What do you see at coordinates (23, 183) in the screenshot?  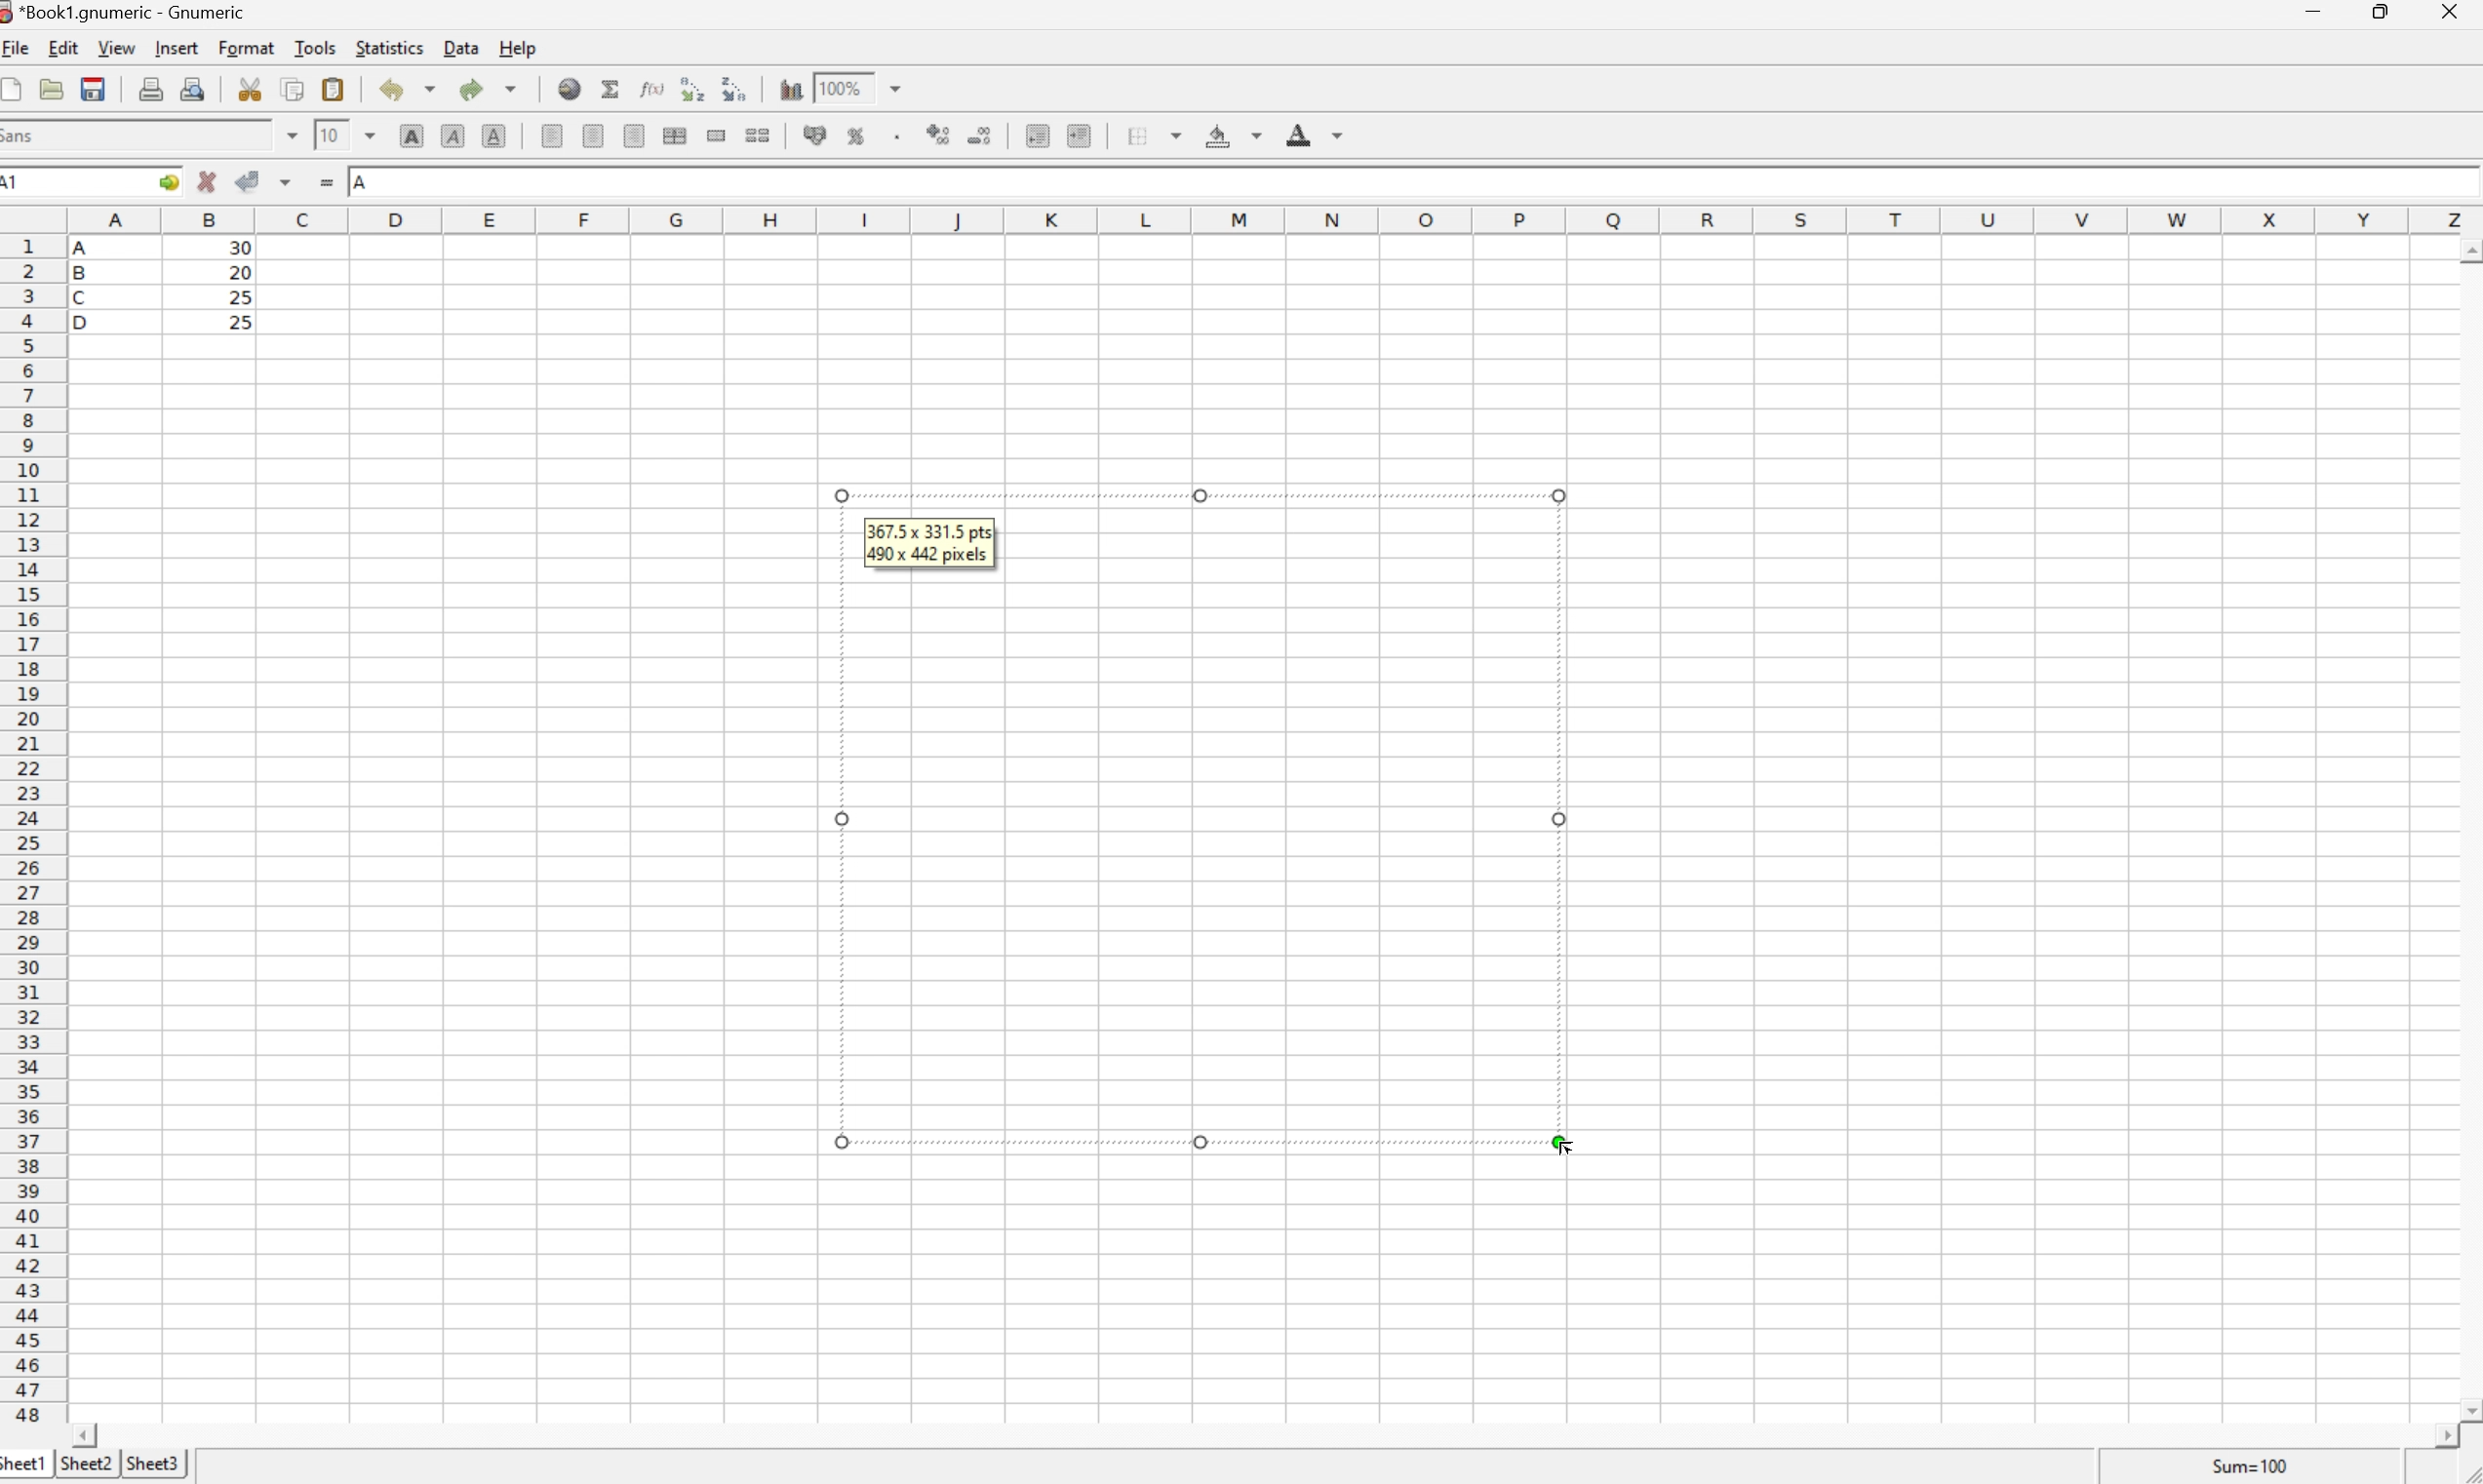 I see `A1` at bounding box center [23, 183].